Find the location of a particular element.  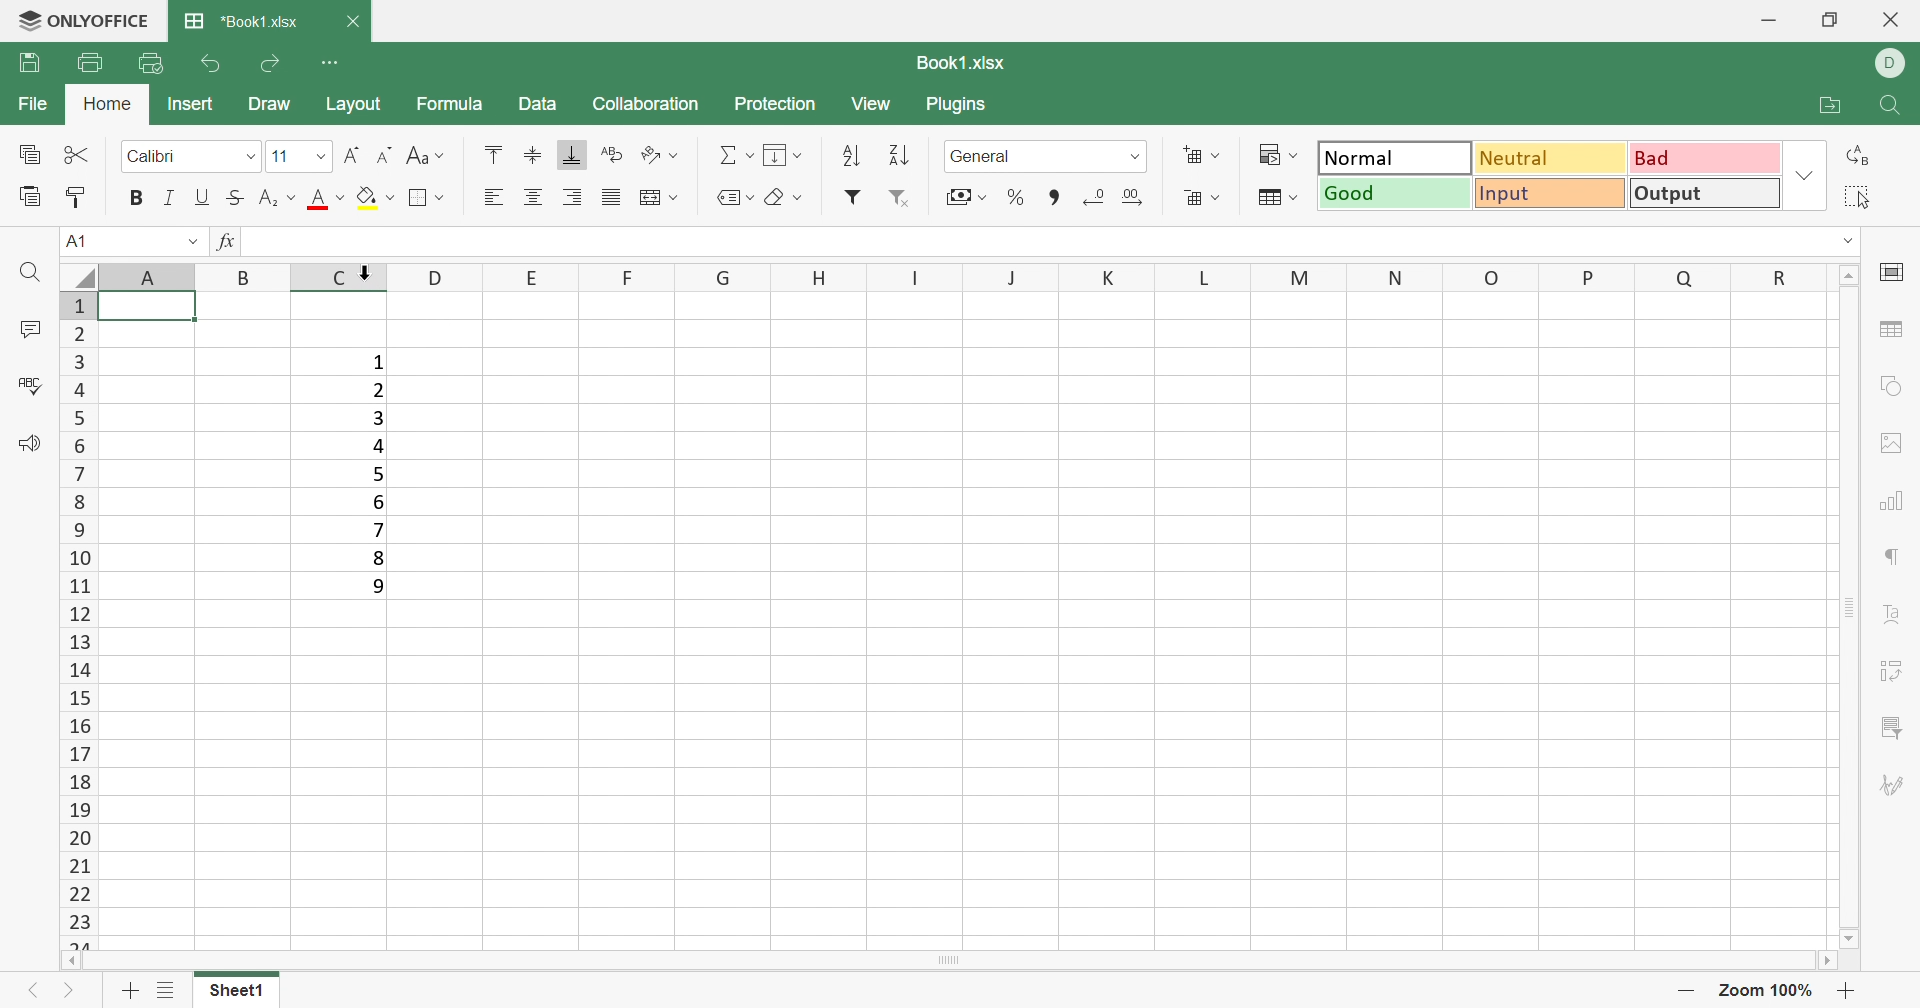

G is located at coordinates (714, 276).